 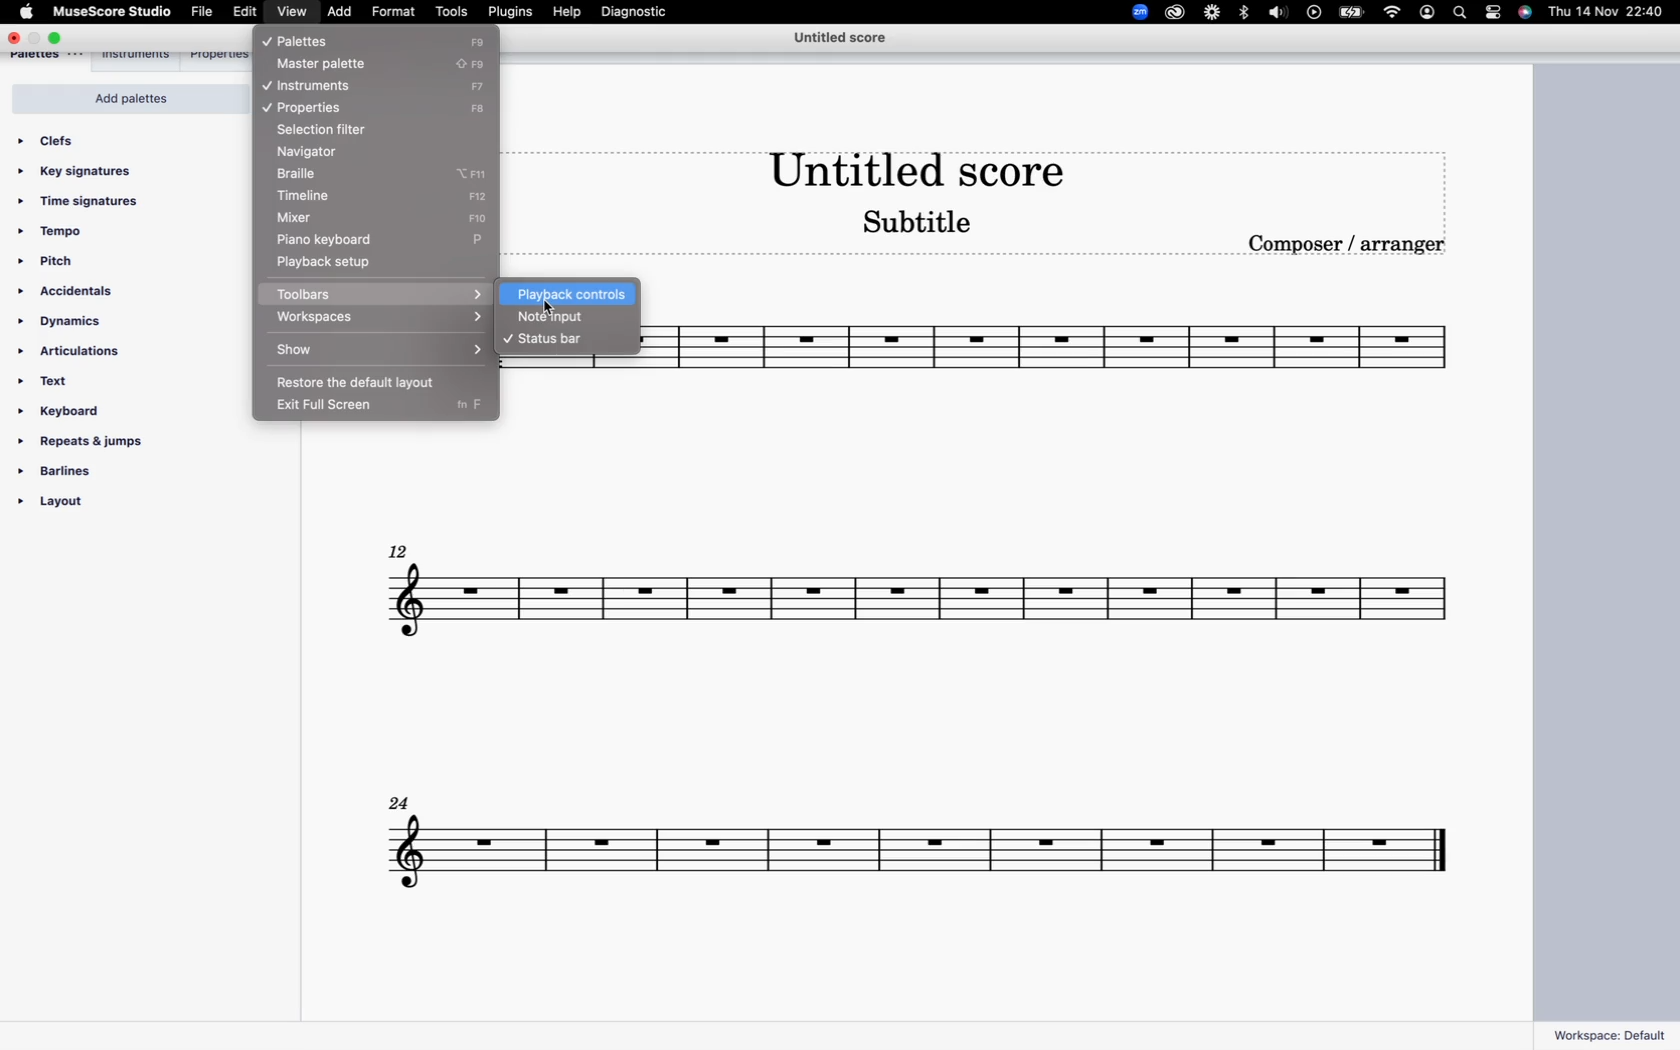 I want to click on barlines, so click(x=72, y=470).